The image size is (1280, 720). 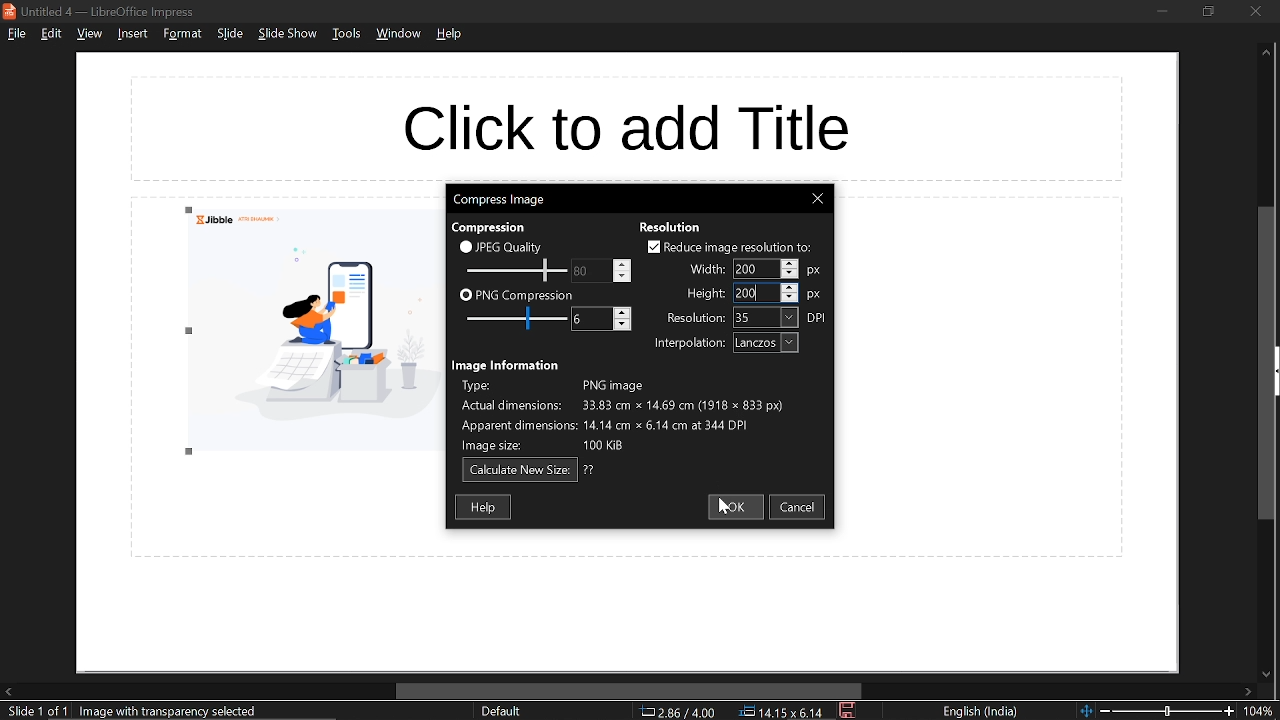 I want to click on decrease height, so click(x=790, y=297).